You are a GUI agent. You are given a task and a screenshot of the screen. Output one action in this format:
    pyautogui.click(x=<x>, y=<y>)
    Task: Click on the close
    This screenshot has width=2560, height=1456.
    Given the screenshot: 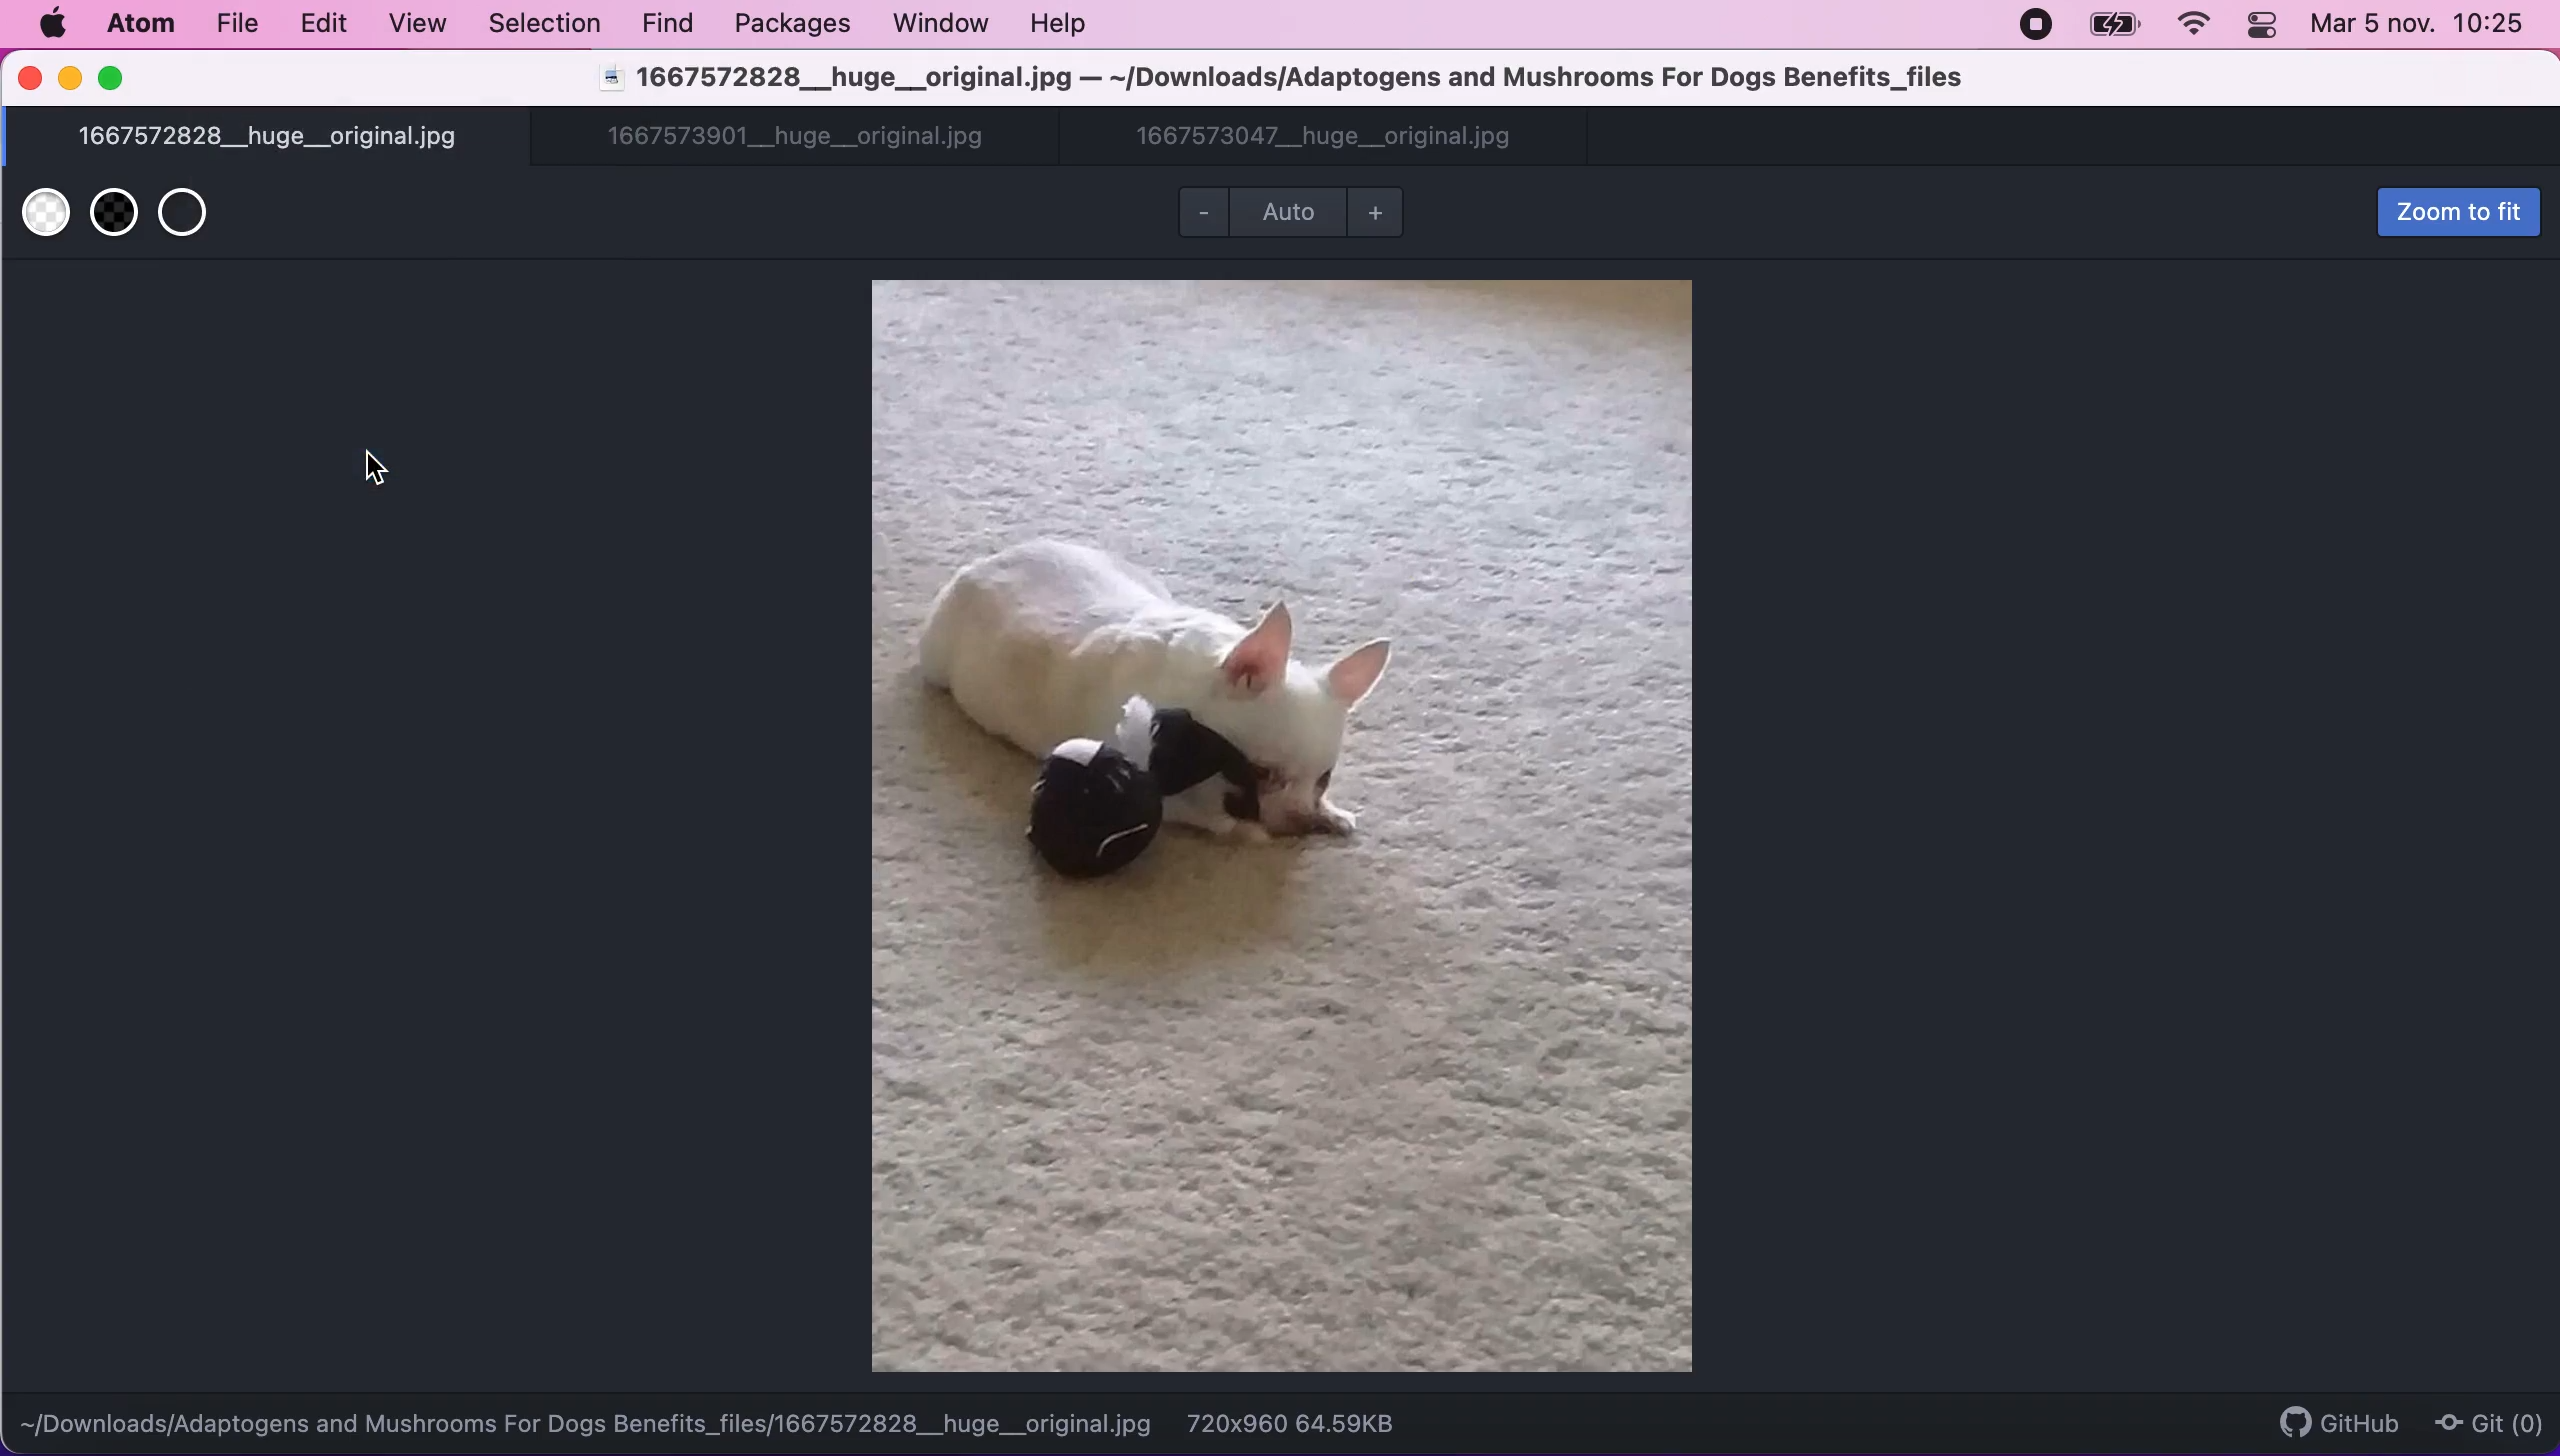 What is the action you would take?
    pyautogui.click(x=30, y=80)
    